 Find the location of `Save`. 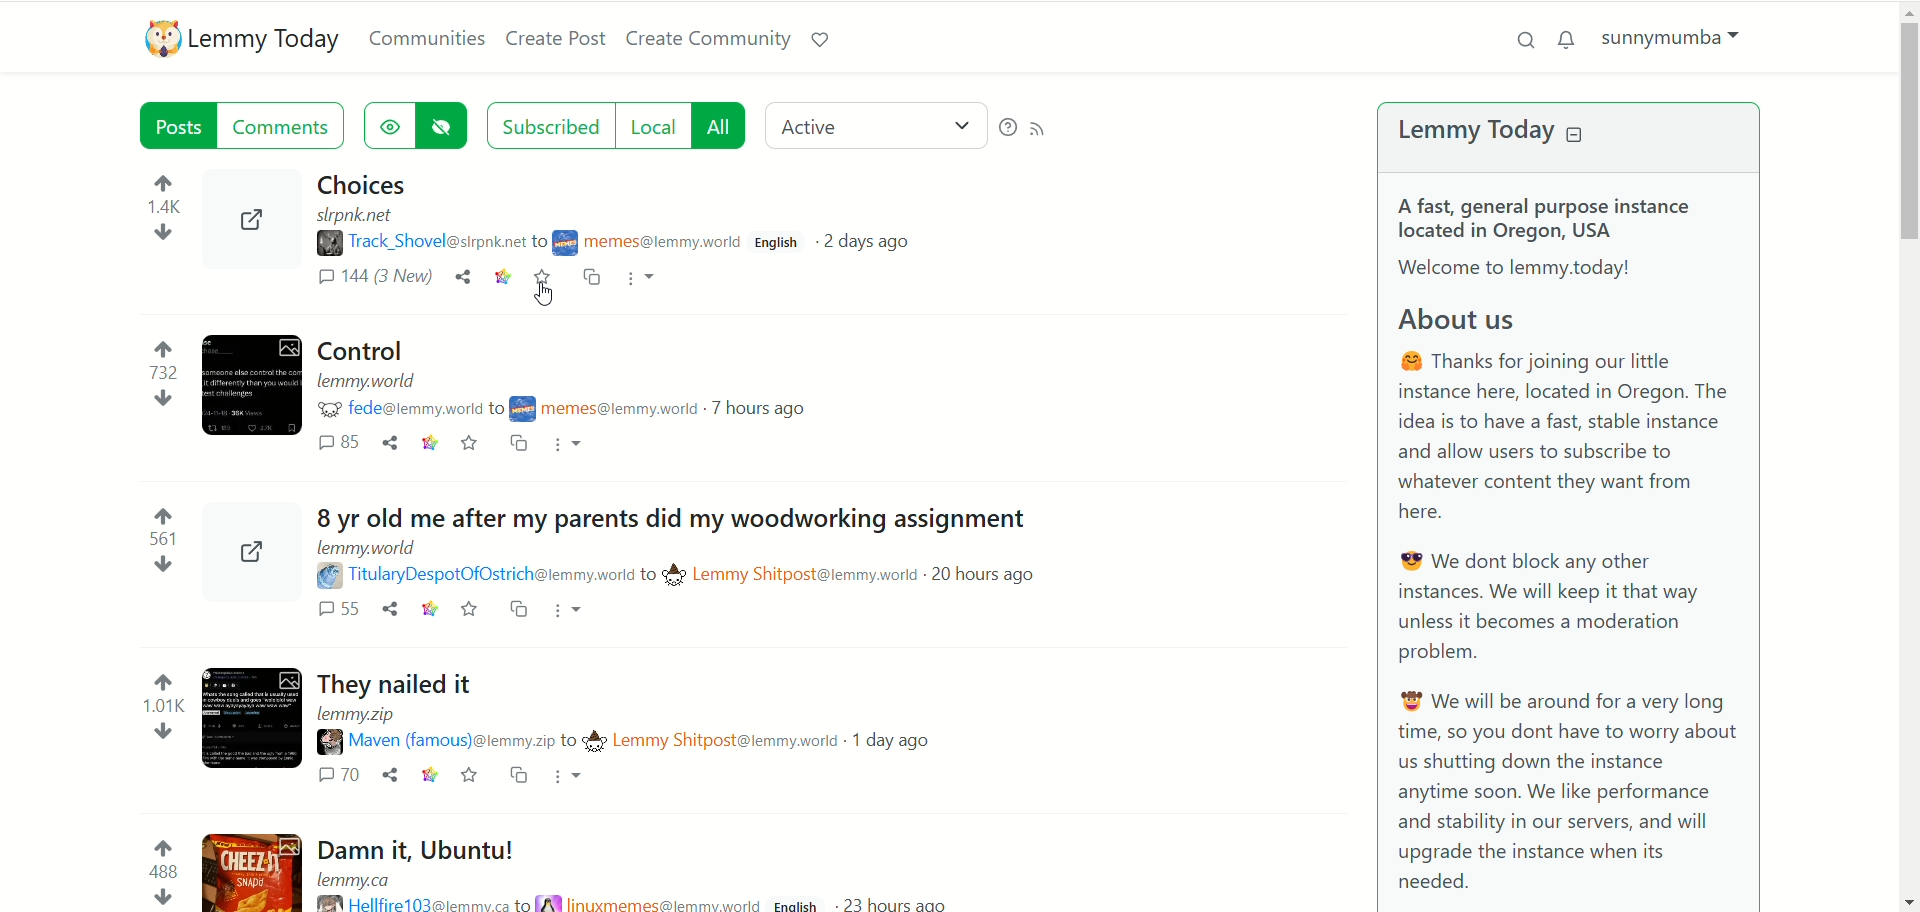

Save is located at coordinates (471, 444).